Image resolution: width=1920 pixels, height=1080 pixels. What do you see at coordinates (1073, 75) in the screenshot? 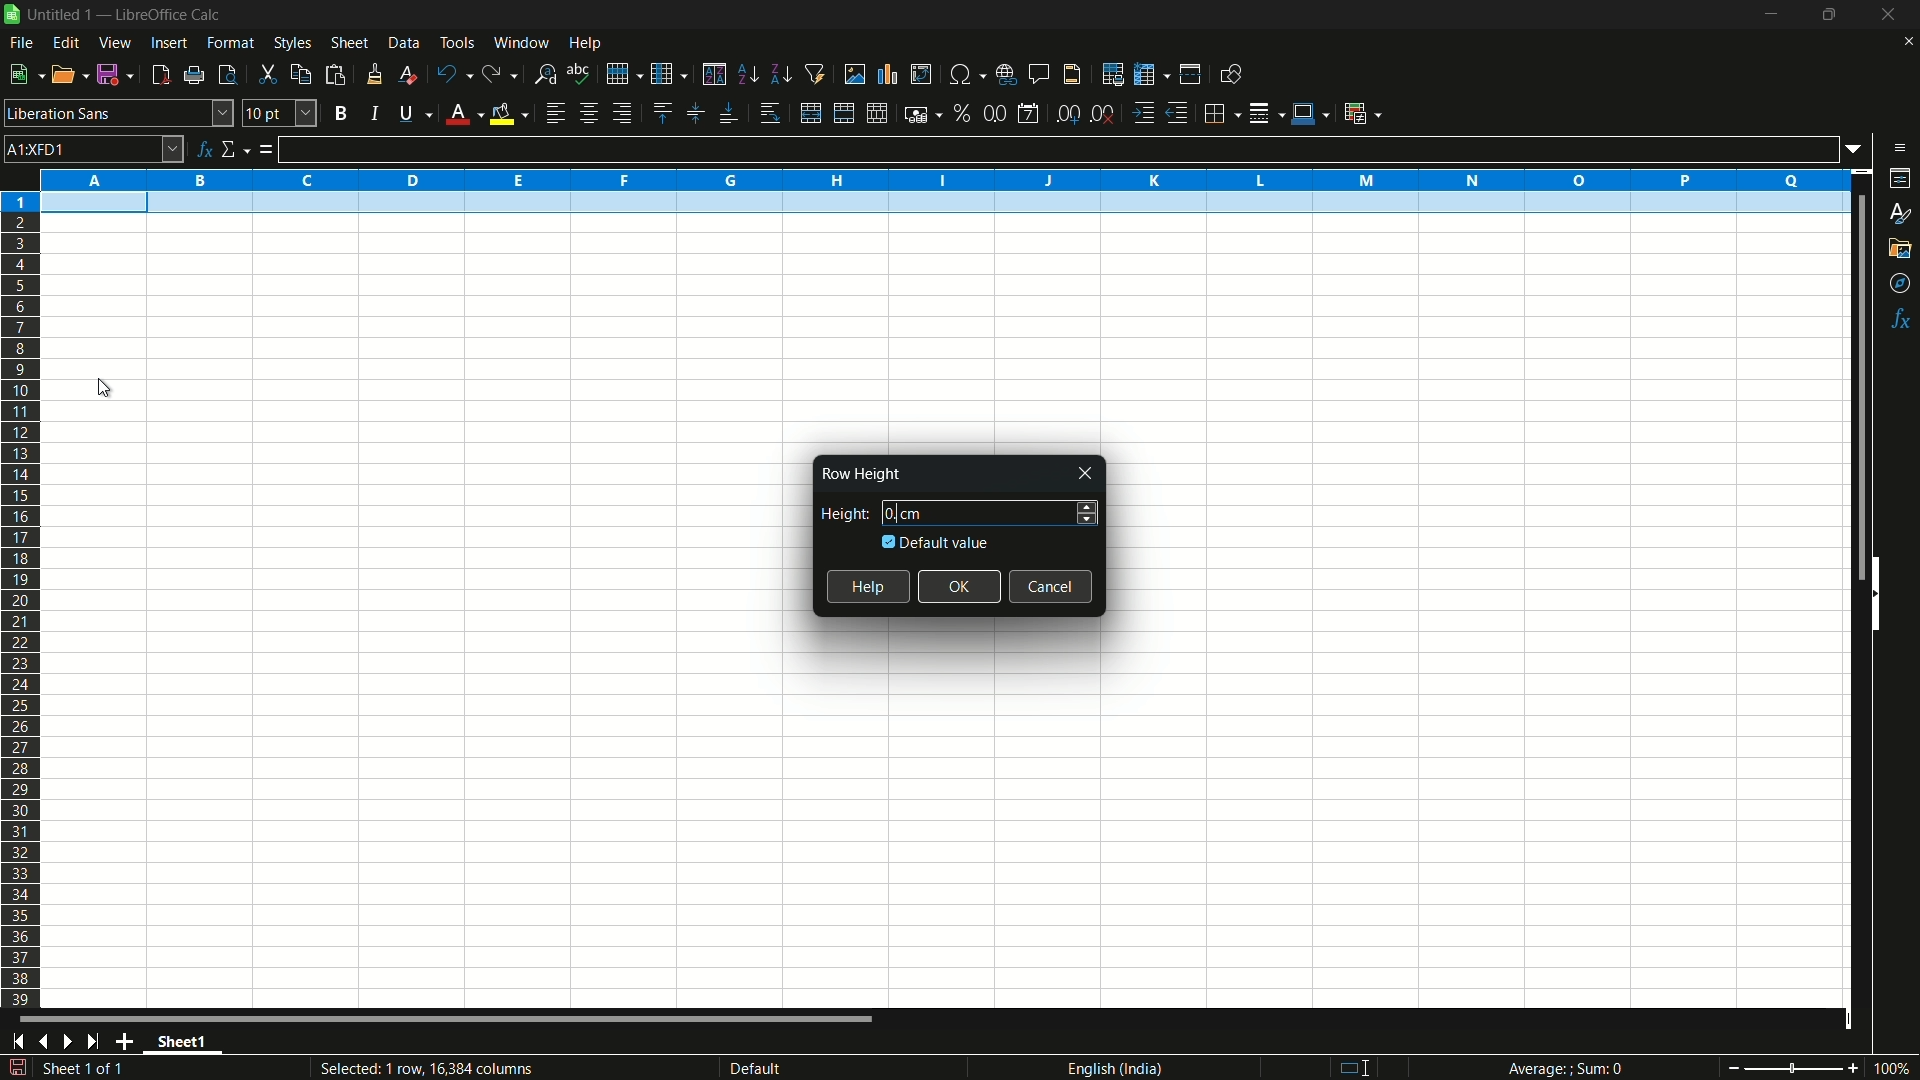
I see `header and footer` at bounding box center [1073, 75].